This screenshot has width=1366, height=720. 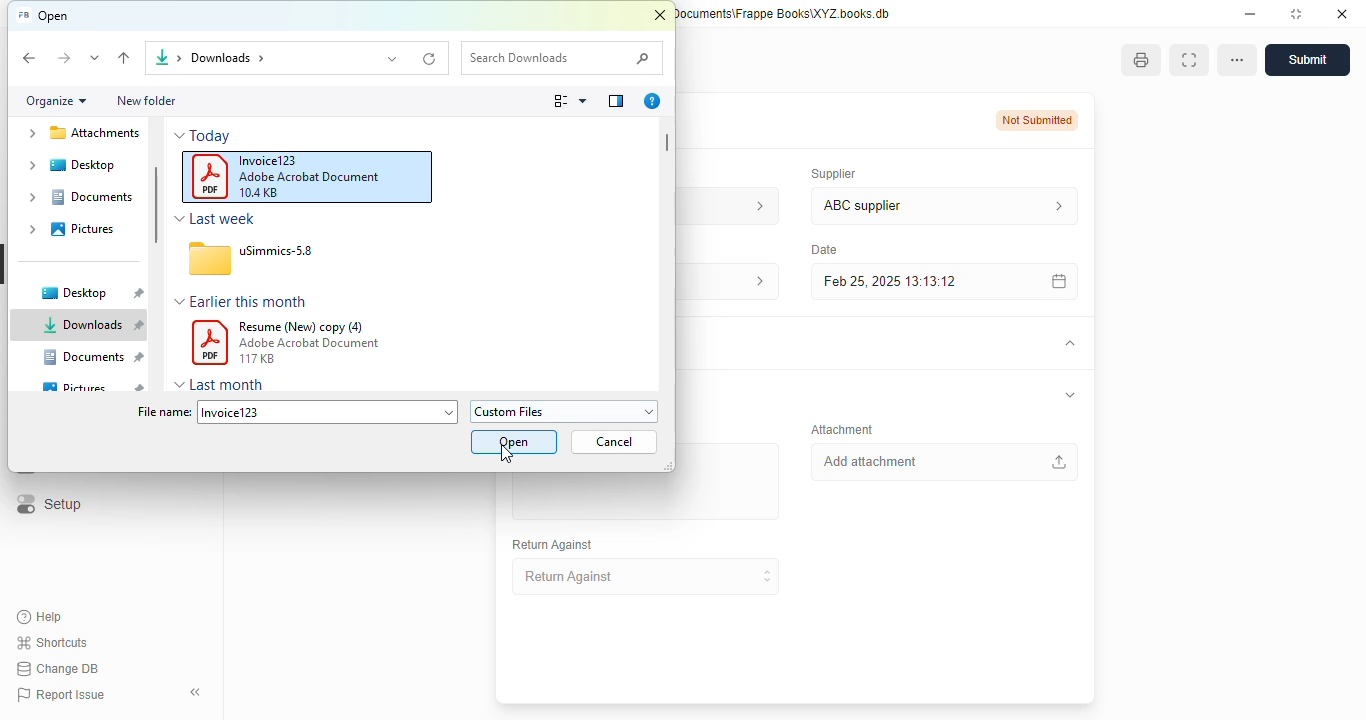 What do you see at coordinates (1237, 60) in the screenshot?
I see `option` at bounding box center [1237, 60].